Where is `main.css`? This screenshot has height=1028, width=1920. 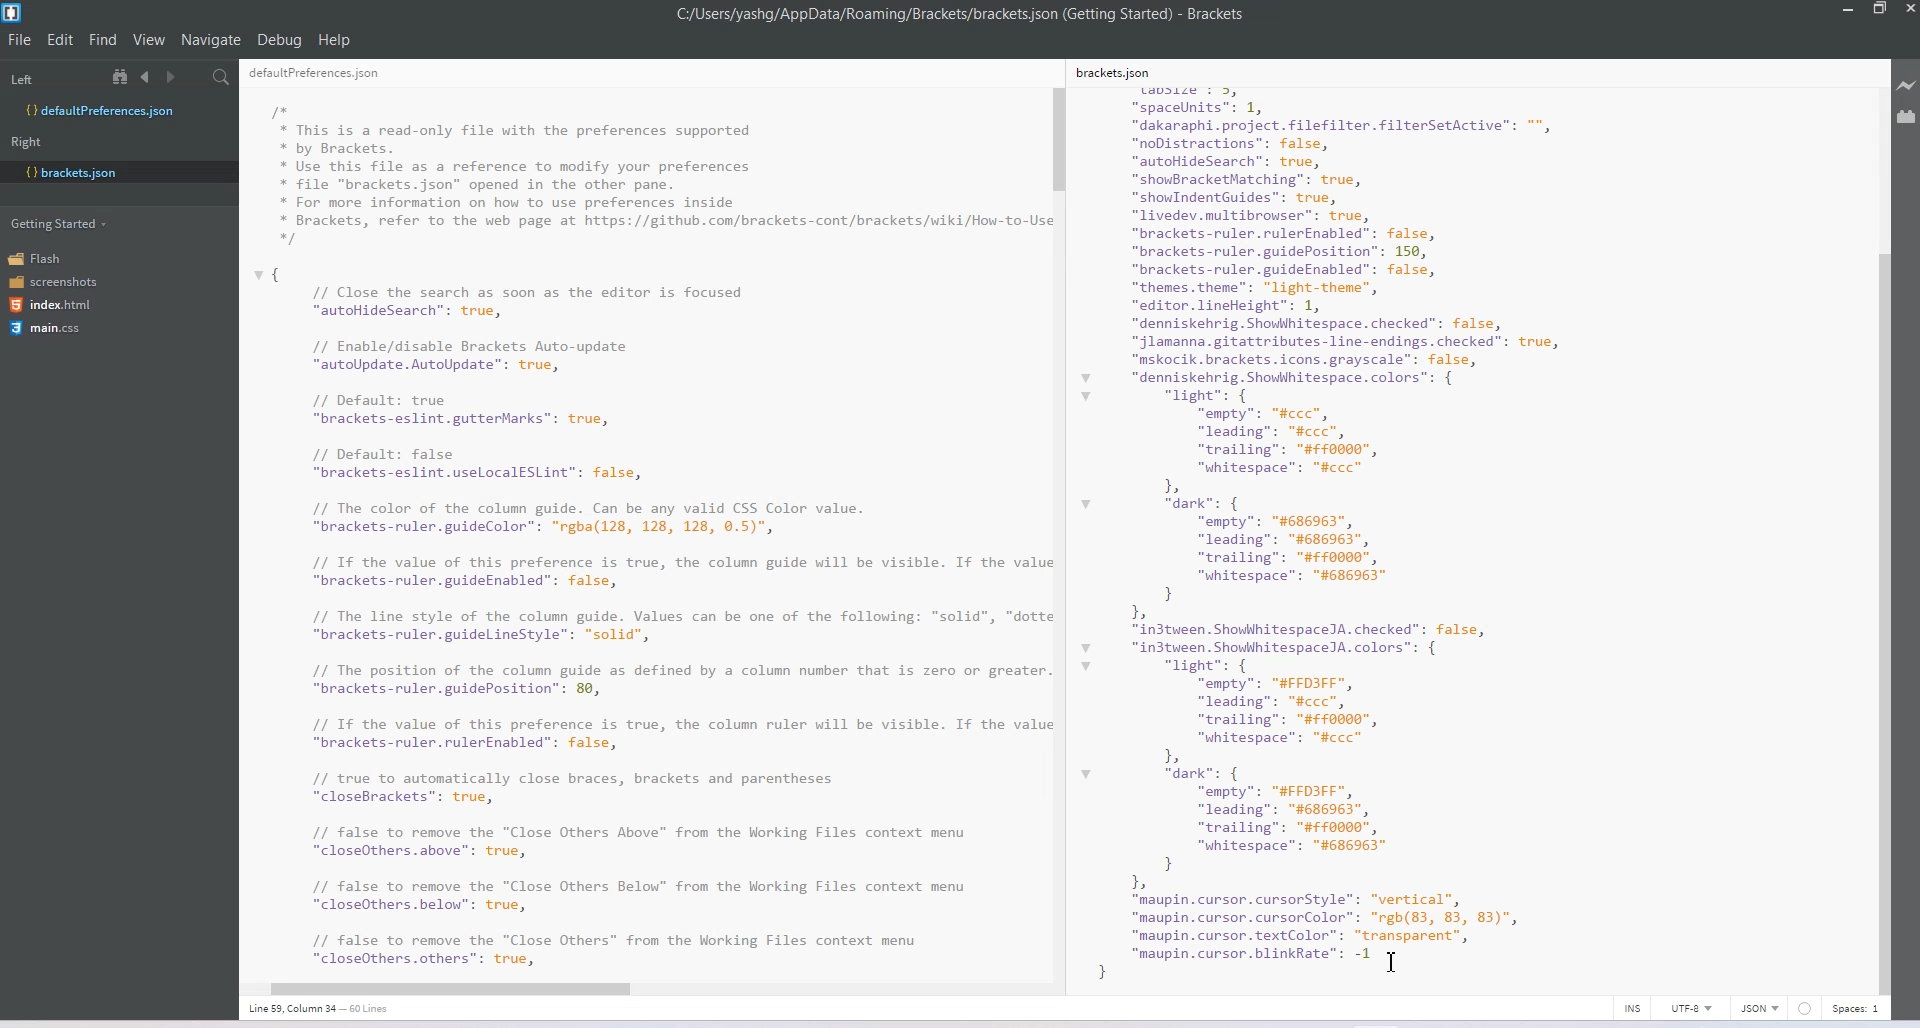
main.css is located at coordinates (45, 328).